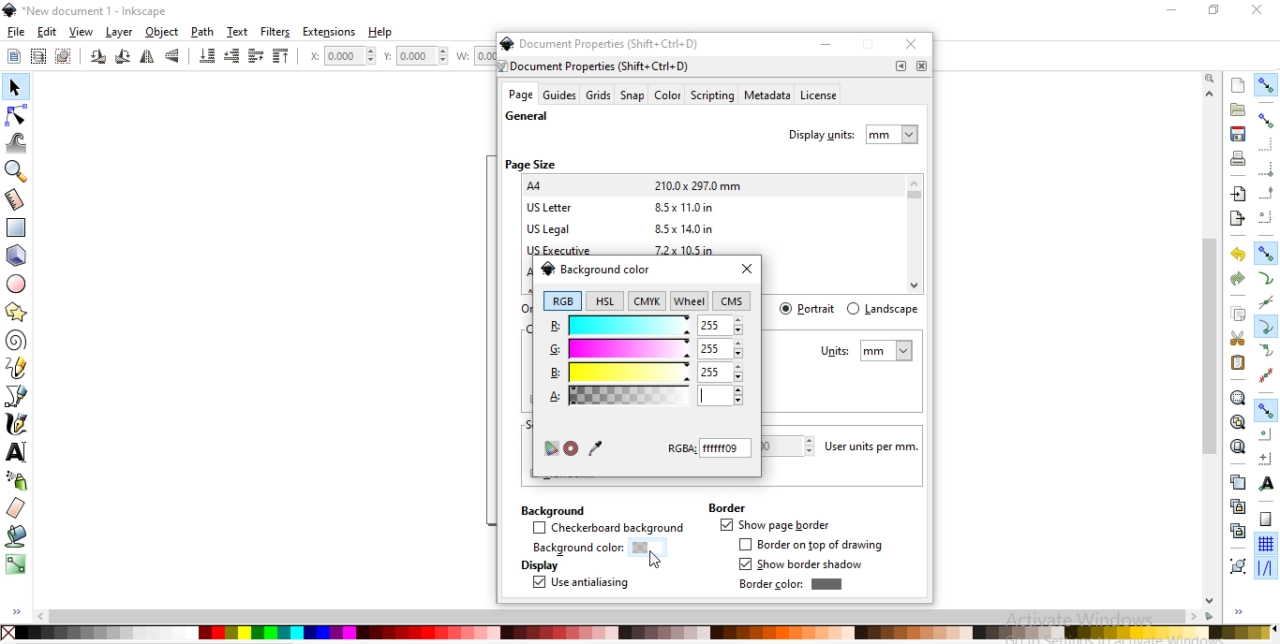 The width and height of the screenshot is (1280, 644). I want to click on color, so click(638, 632).